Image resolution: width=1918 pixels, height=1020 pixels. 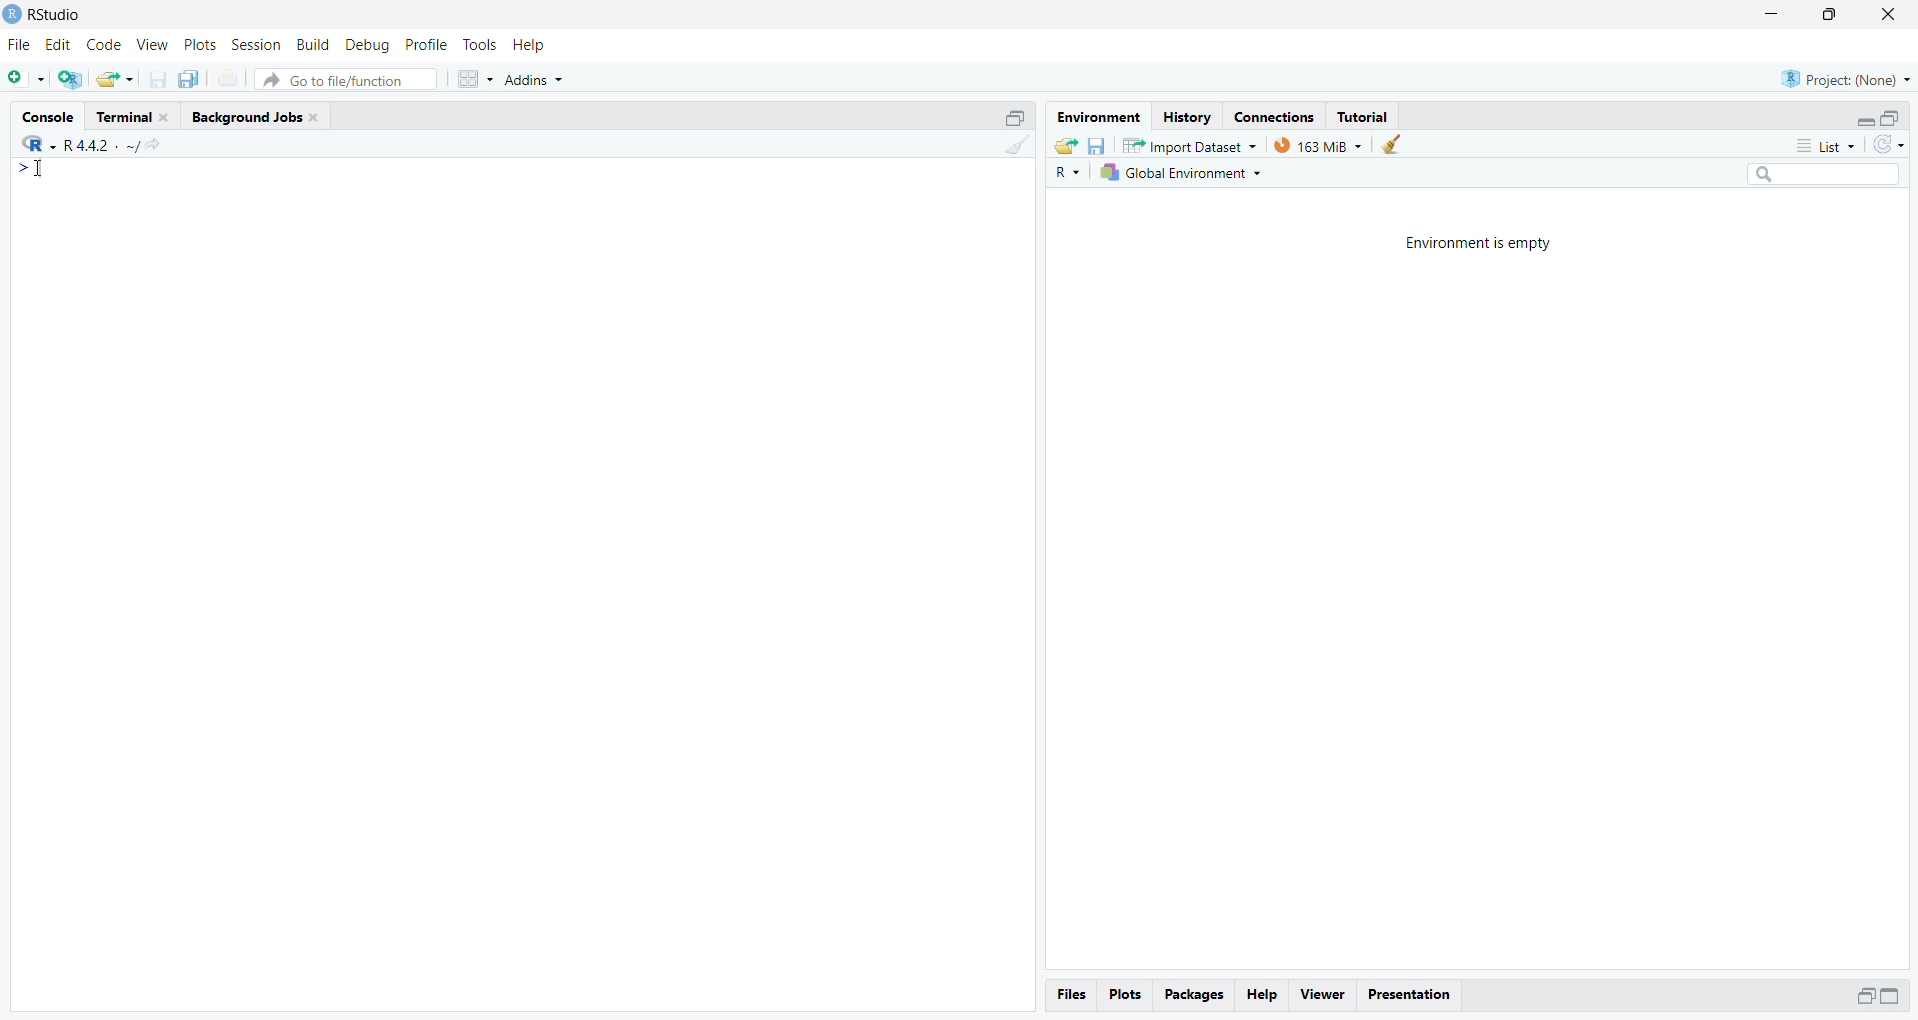 I want to click on files, so click(x=1073, y=996).